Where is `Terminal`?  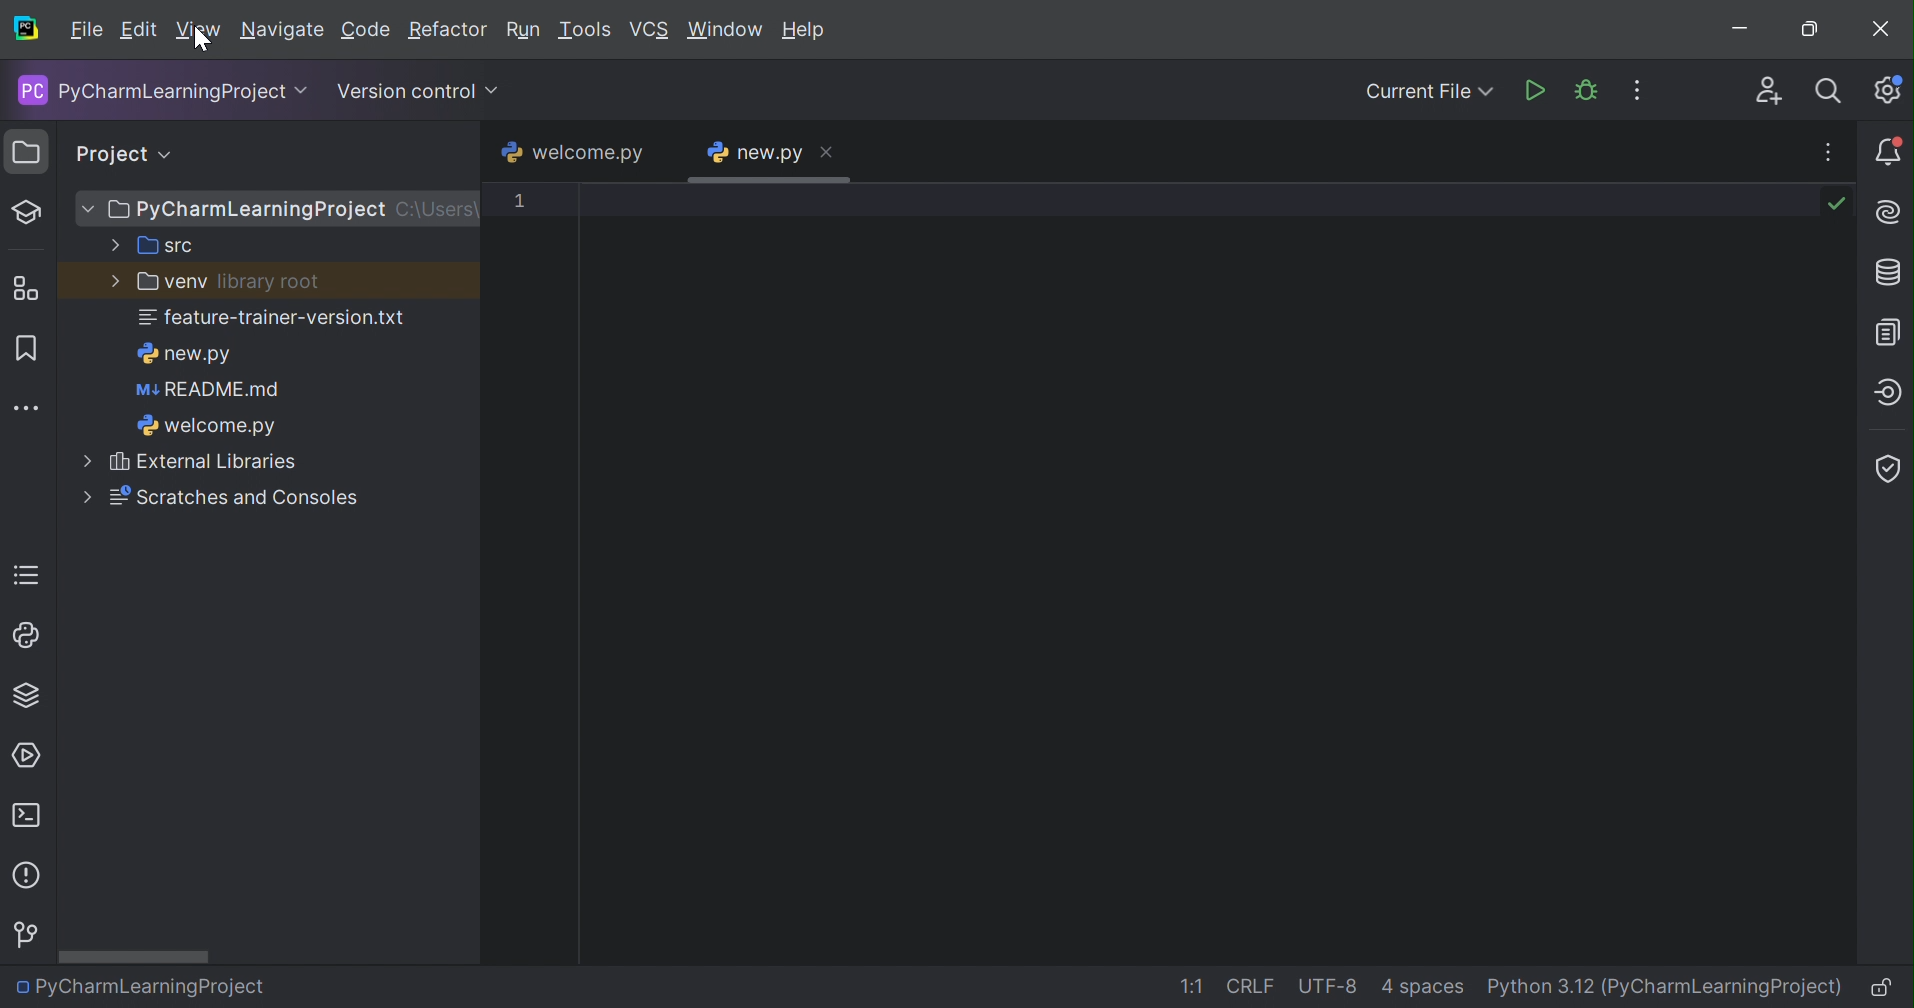
Terminal is located at coordinates (32, 817).